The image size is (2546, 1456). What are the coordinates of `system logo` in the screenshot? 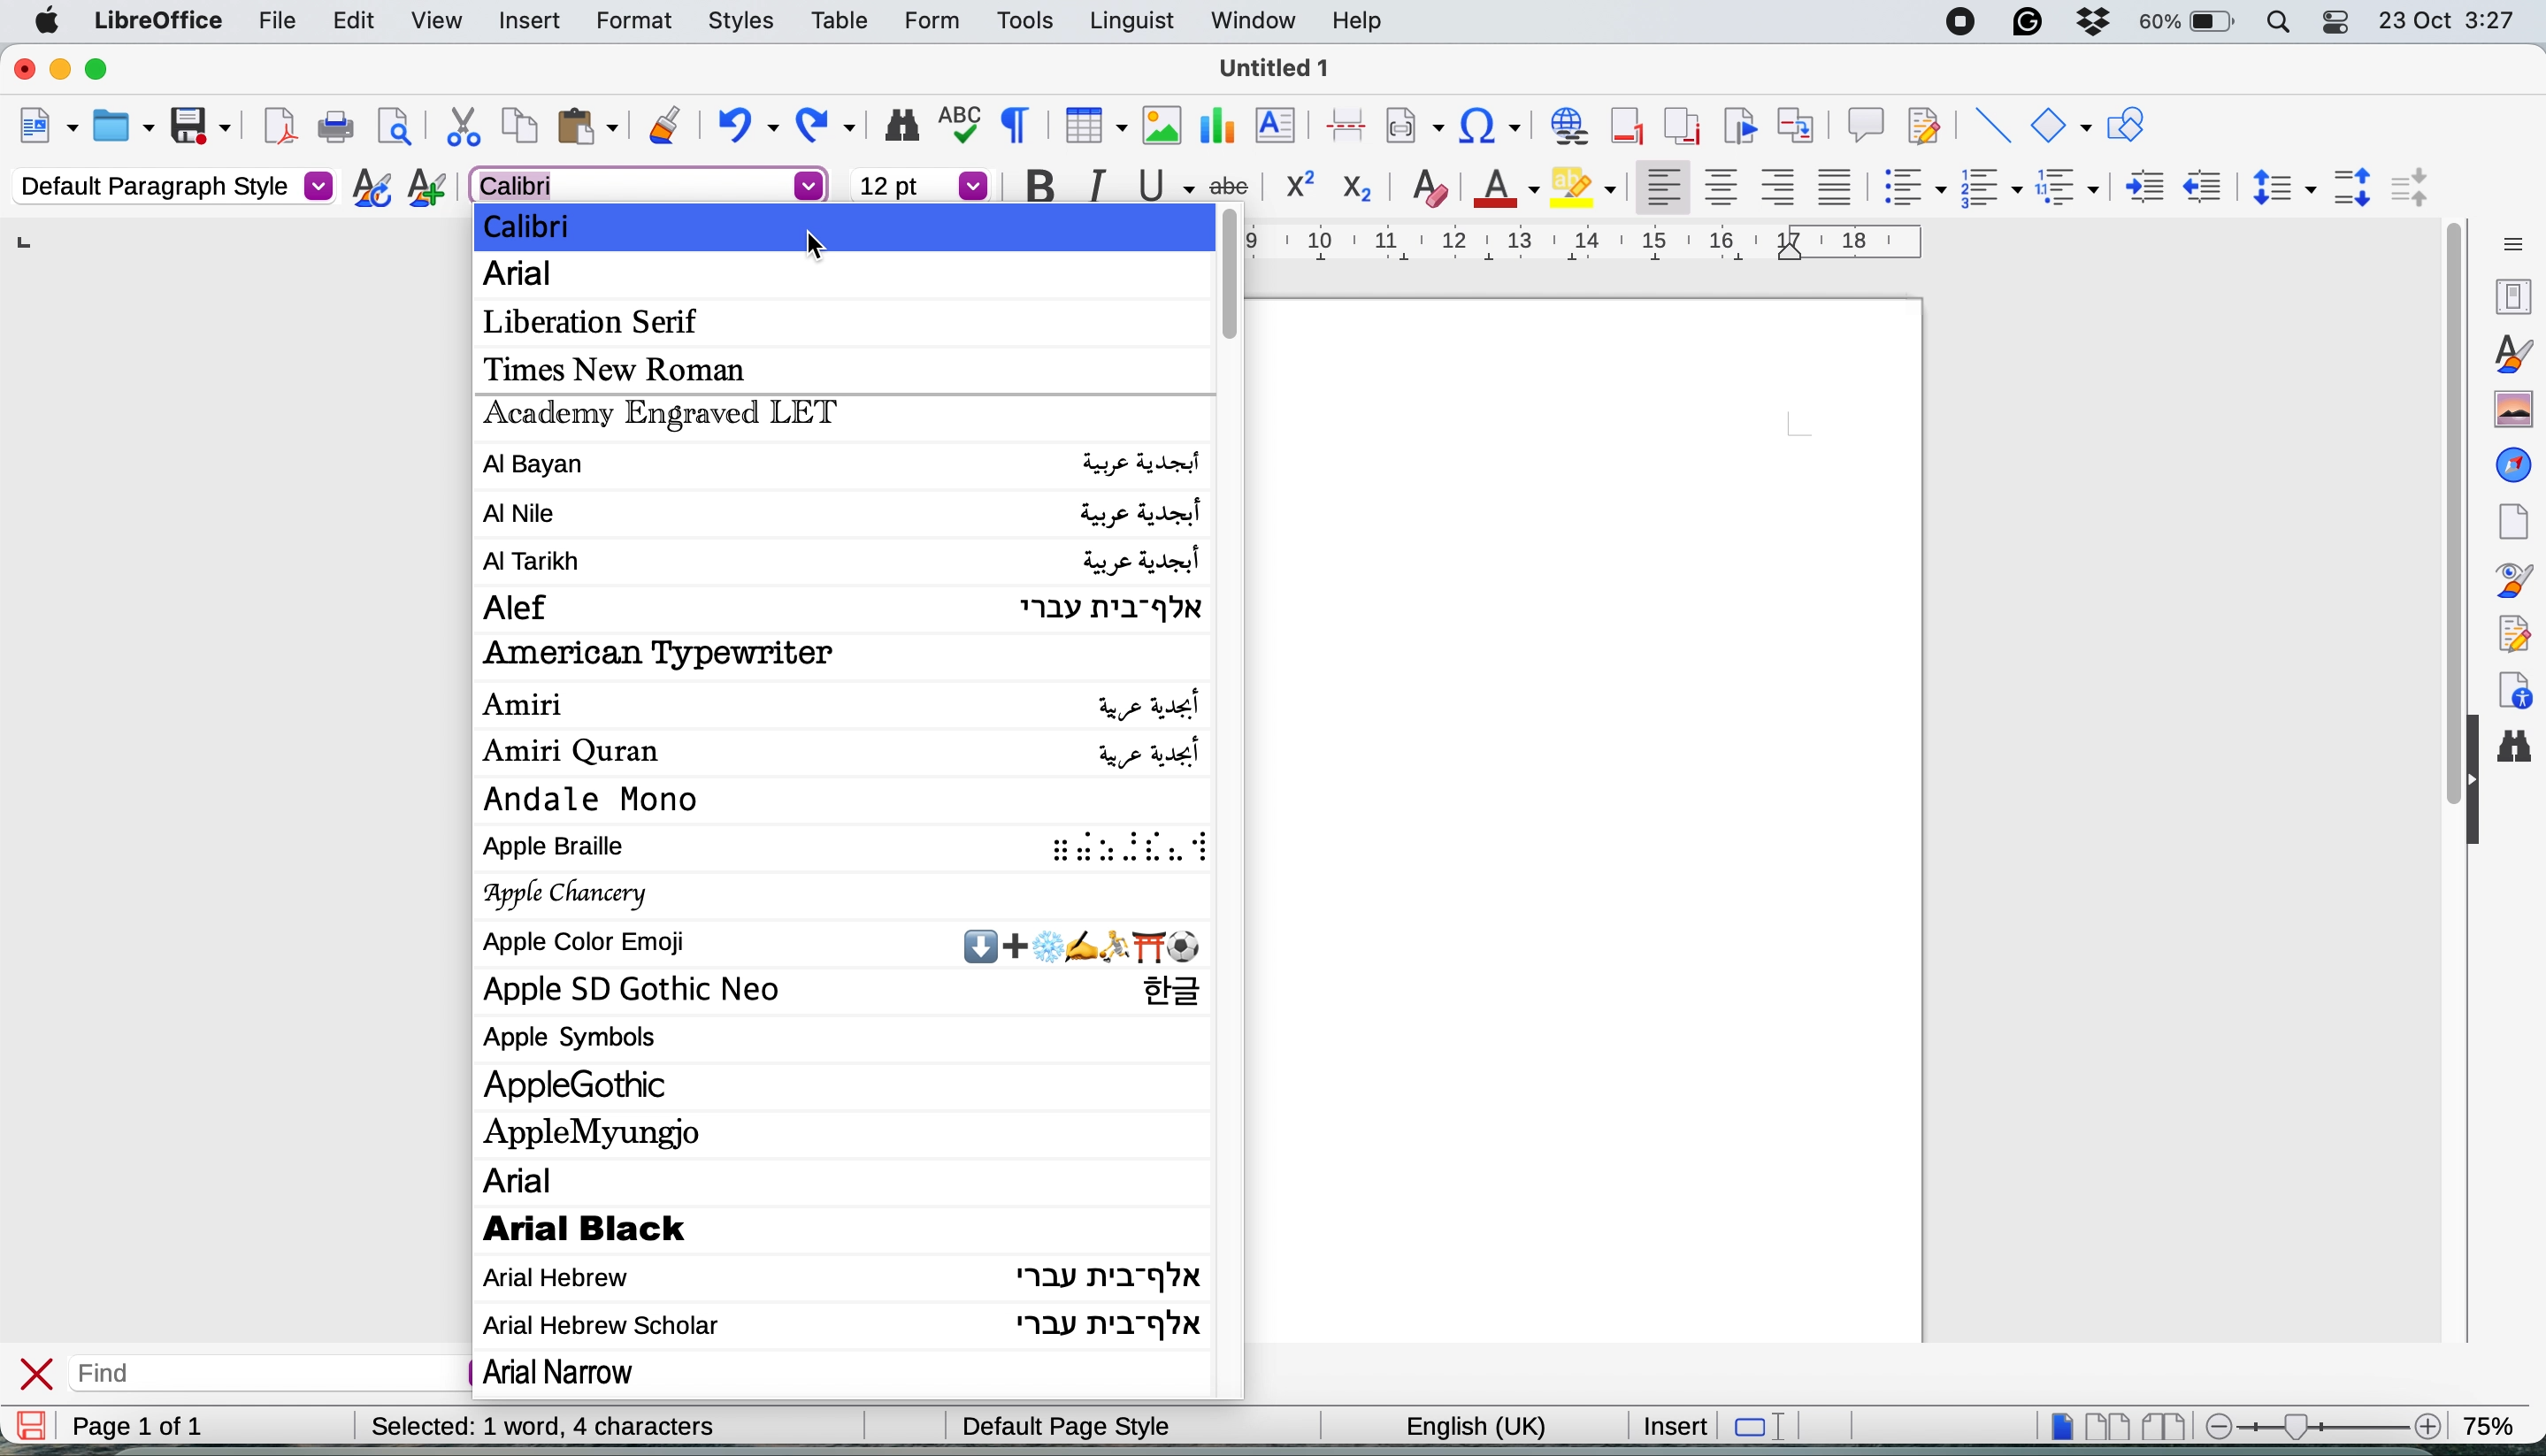 It's located at (47, 21).